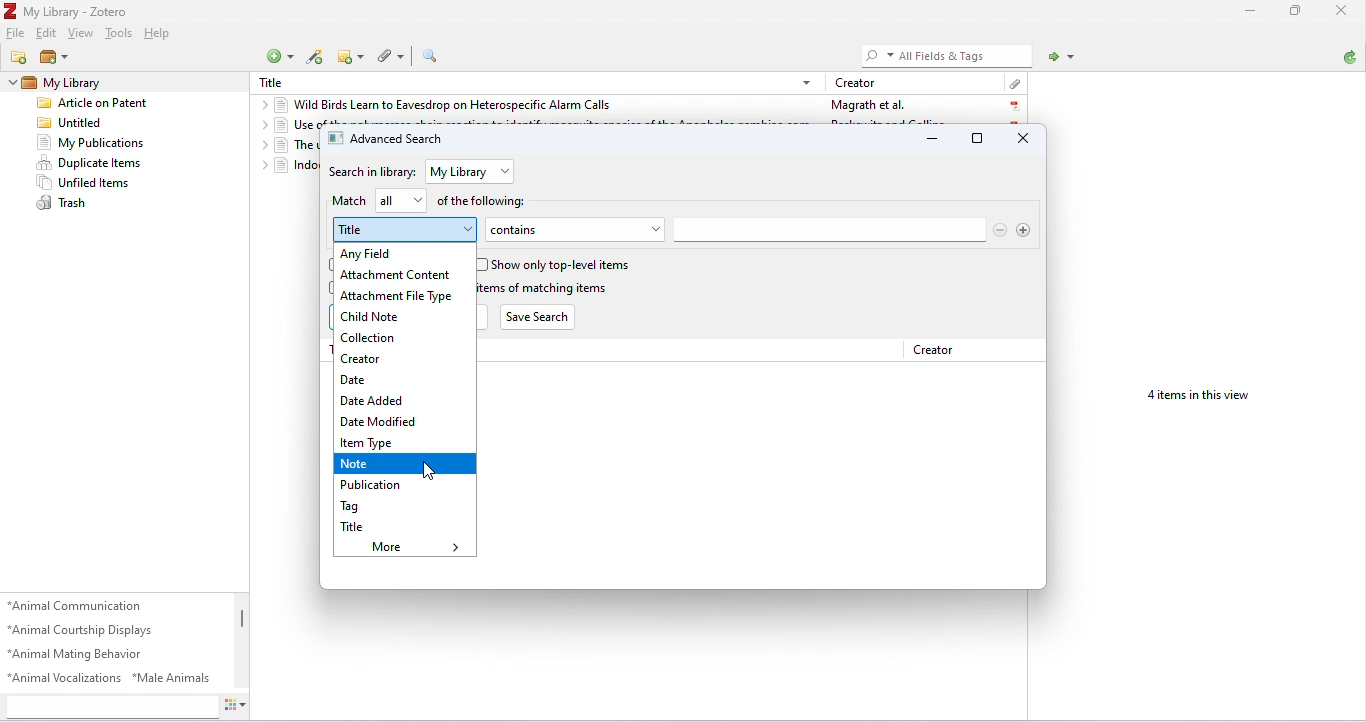 This screenshot has height=722, width=1366. What do you see at coordinates (480, 264) in the screenshot?
I see `checkbox` at bounding box center [480, 264].